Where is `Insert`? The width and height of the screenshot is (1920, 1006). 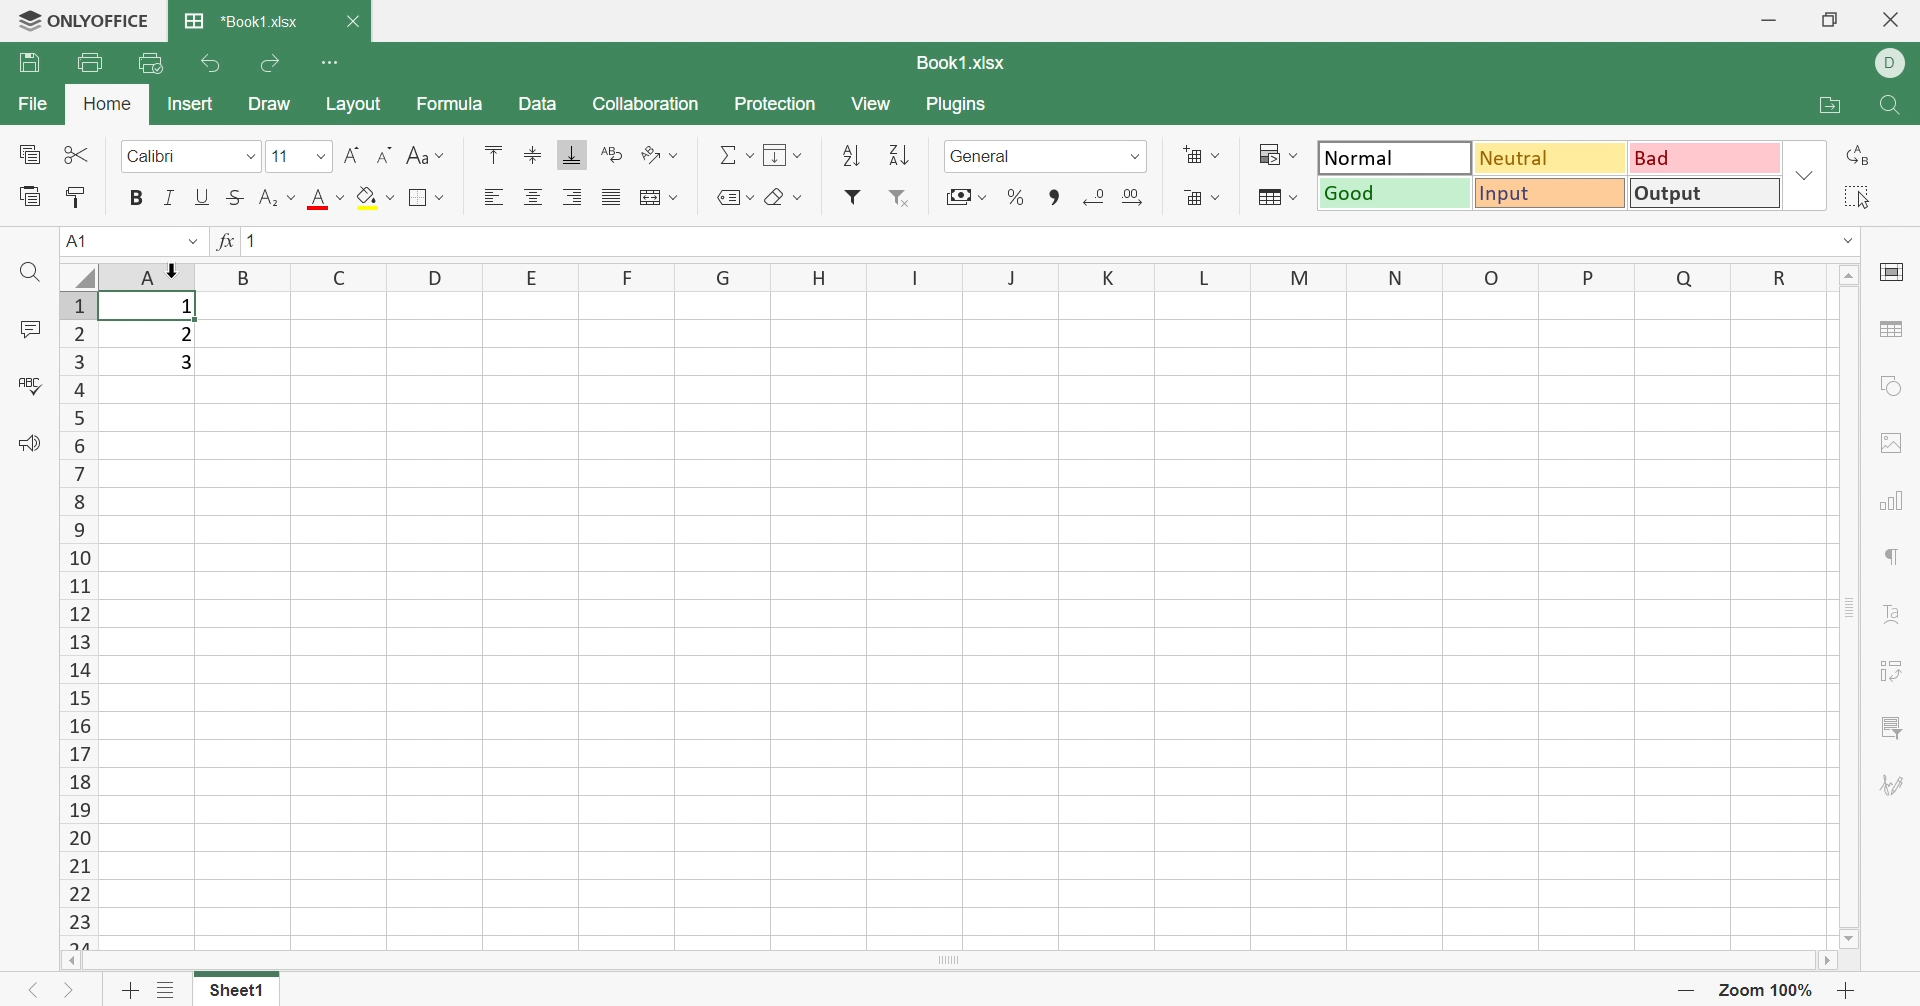
Insert is located at coordinates (190, 103).